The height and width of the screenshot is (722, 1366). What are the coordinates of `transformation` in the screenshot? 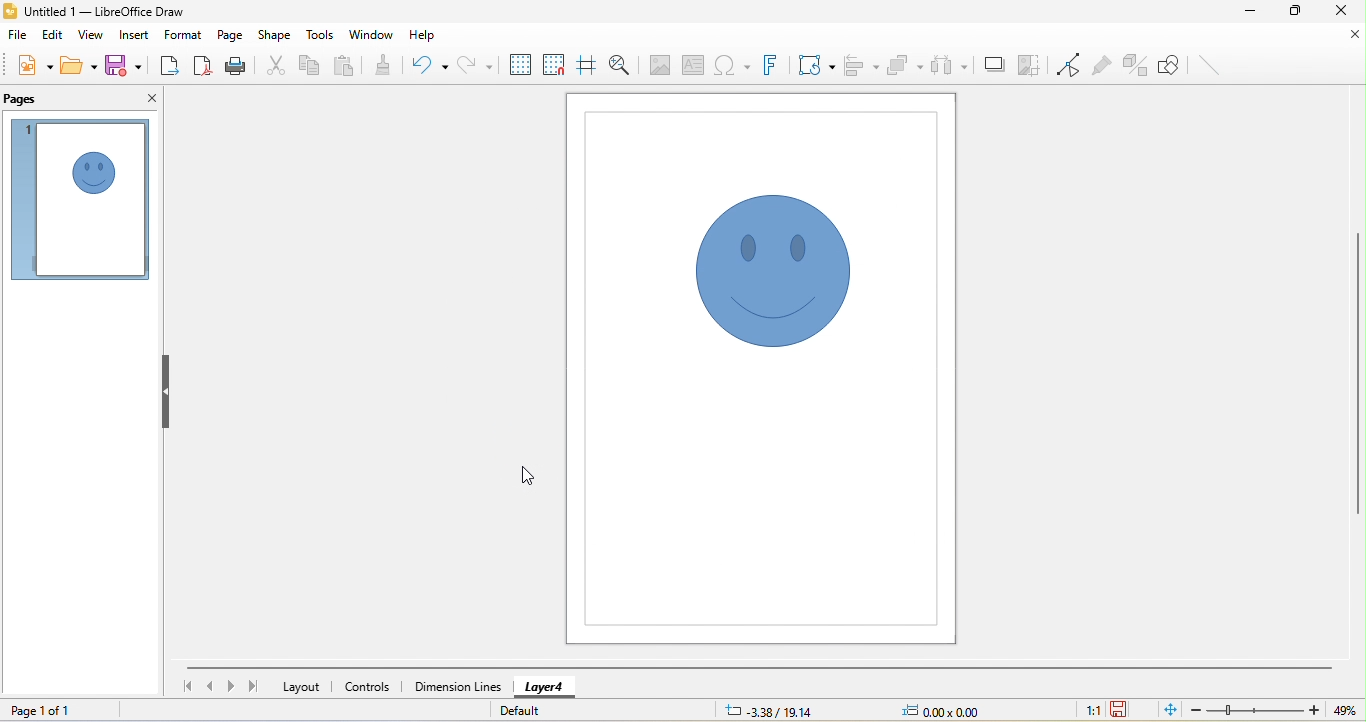 It's located at (817, 64).